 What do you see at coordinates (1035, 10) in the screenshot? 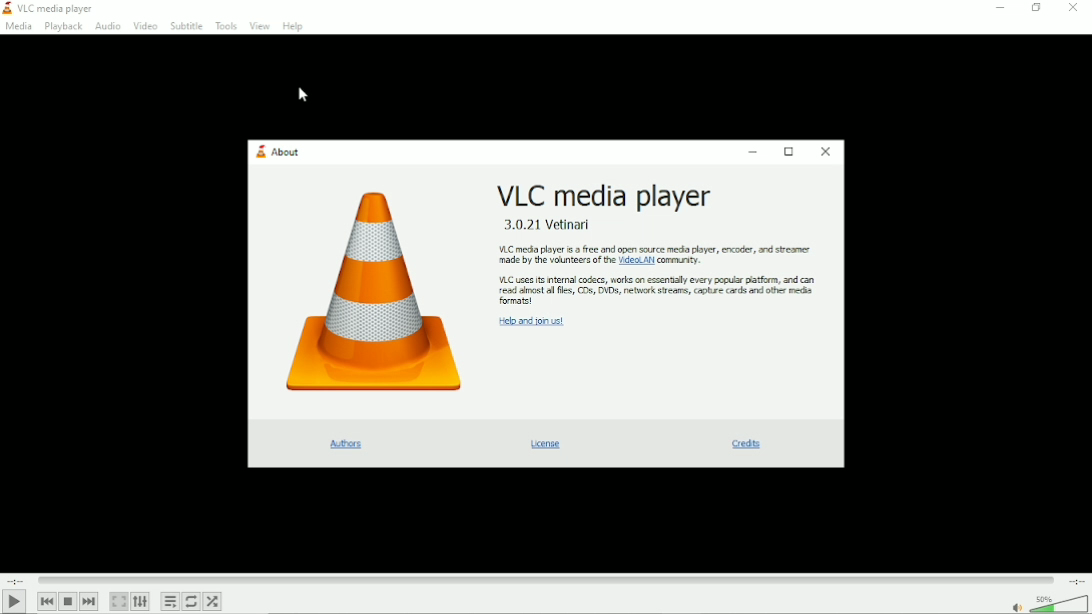
I see `Restore down` at bounding box center [1035, 10].